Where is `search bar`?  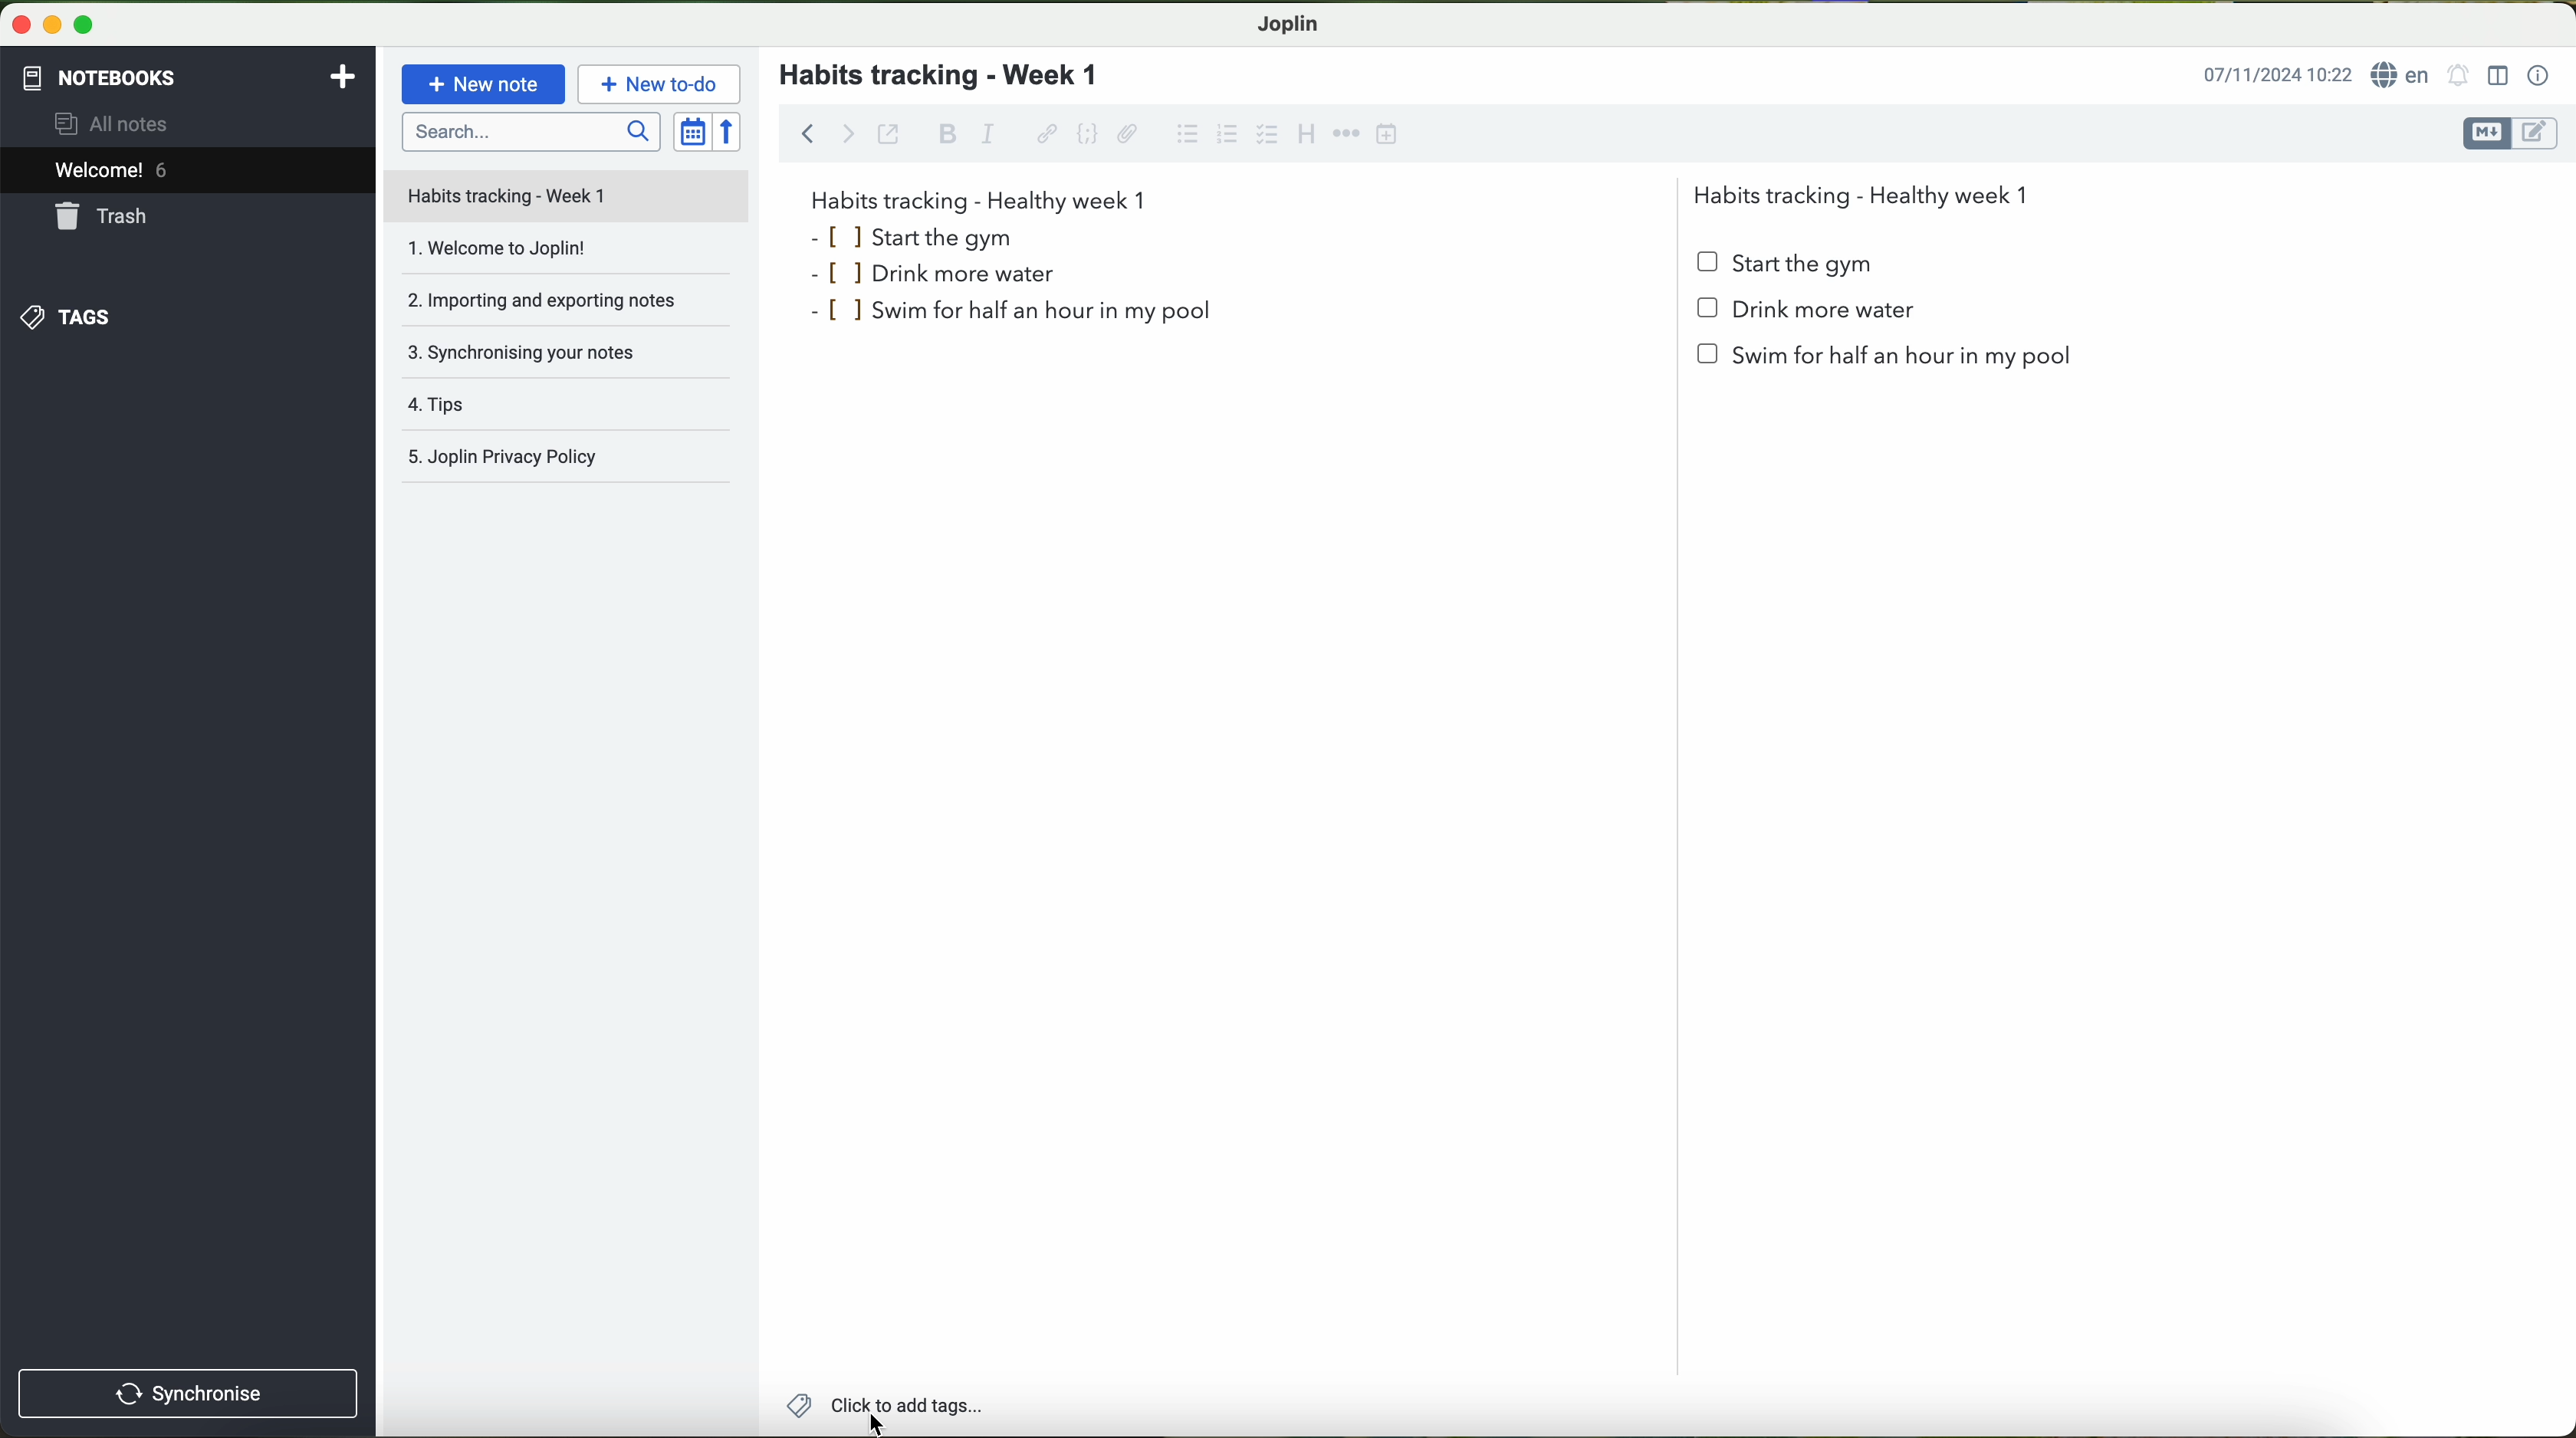 search bar is located at coordinates (529, 131).